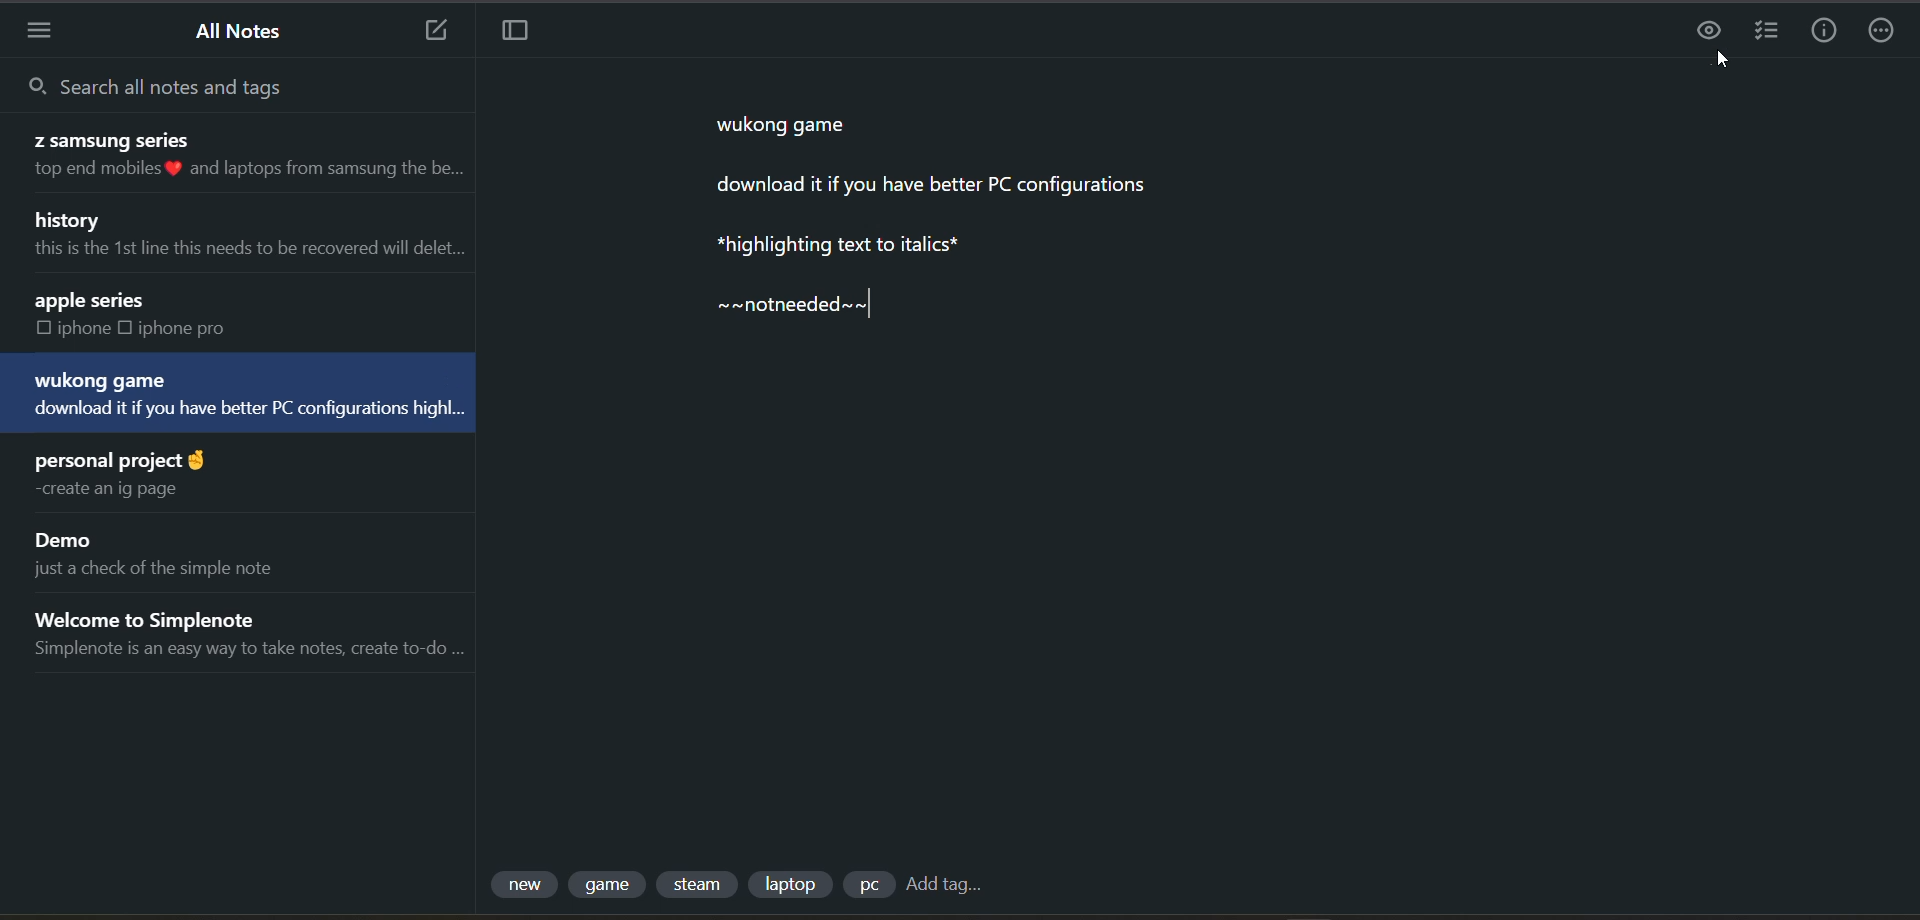 The image size is (1920, 920). Describe the element at coordinates (613, 888) in the screenshot. I see `tag 2` at that location.